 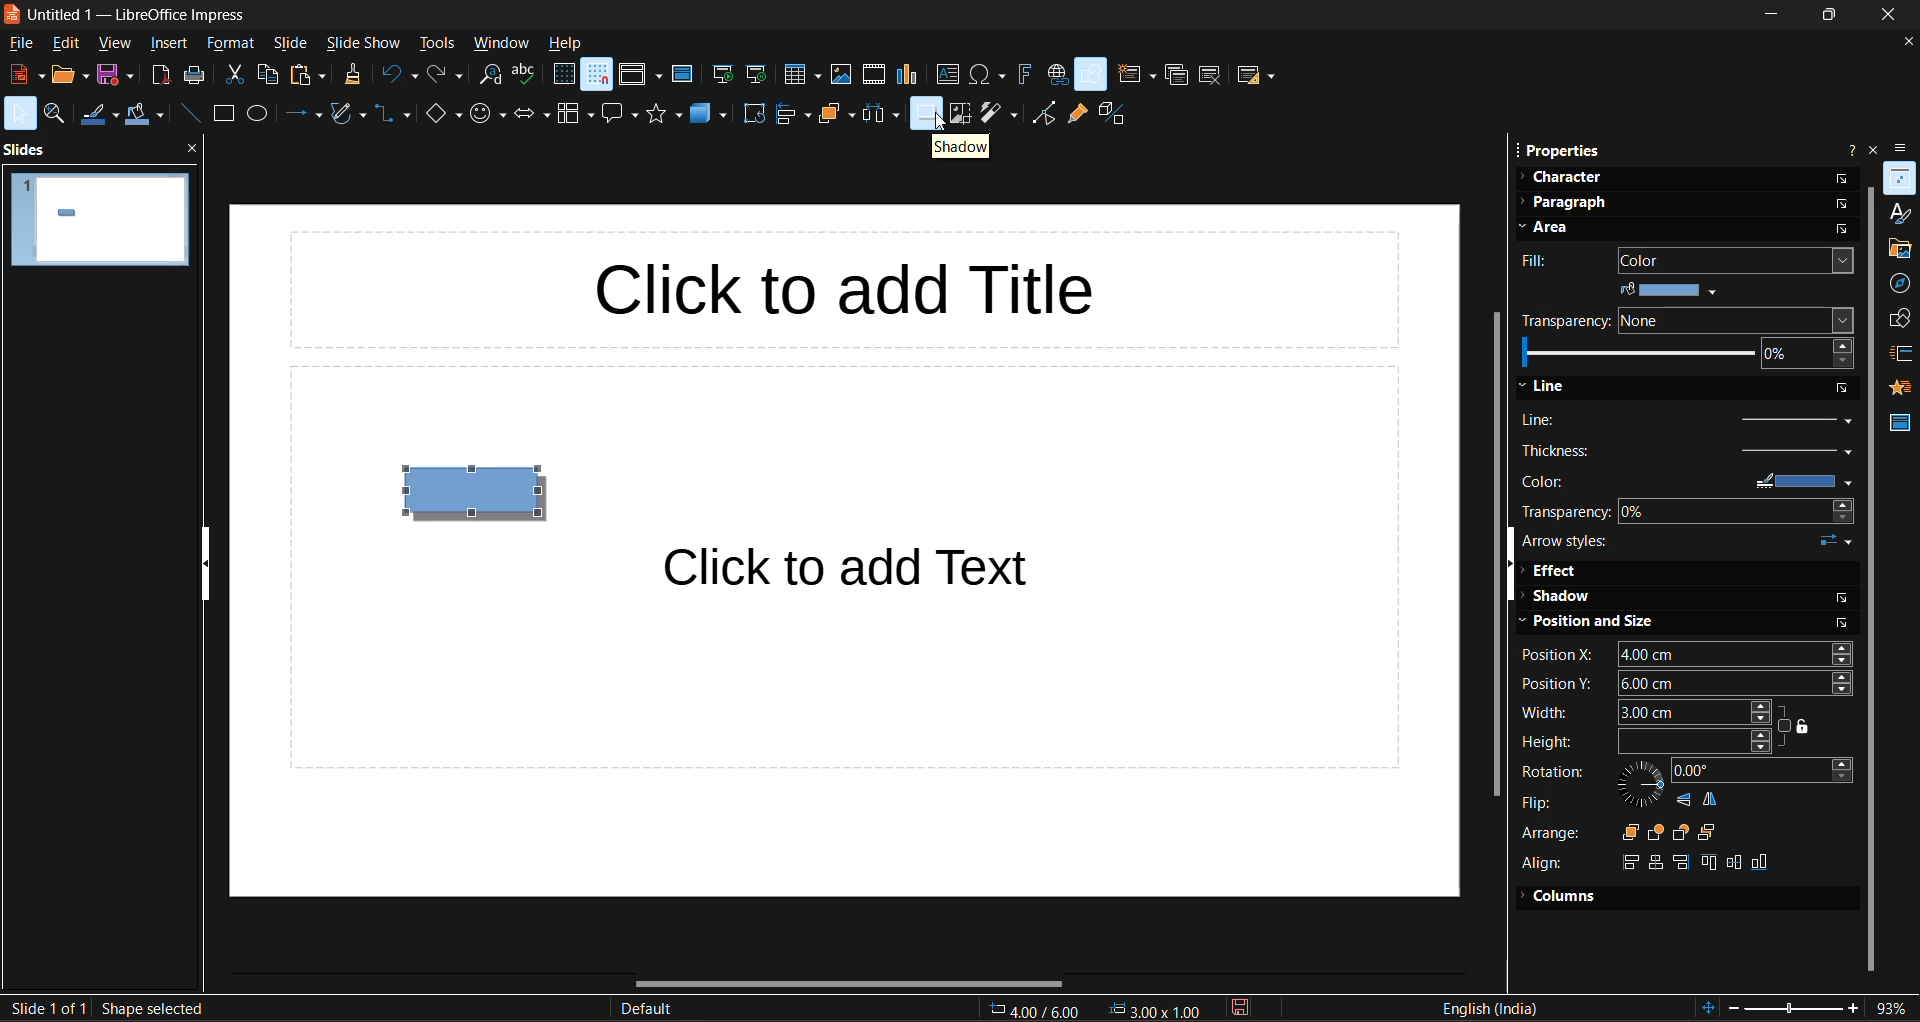 What do you see at coordinates (1855, 1009) in the screenshot?
I see `zoom in` at bounding box center [1855, 1009].